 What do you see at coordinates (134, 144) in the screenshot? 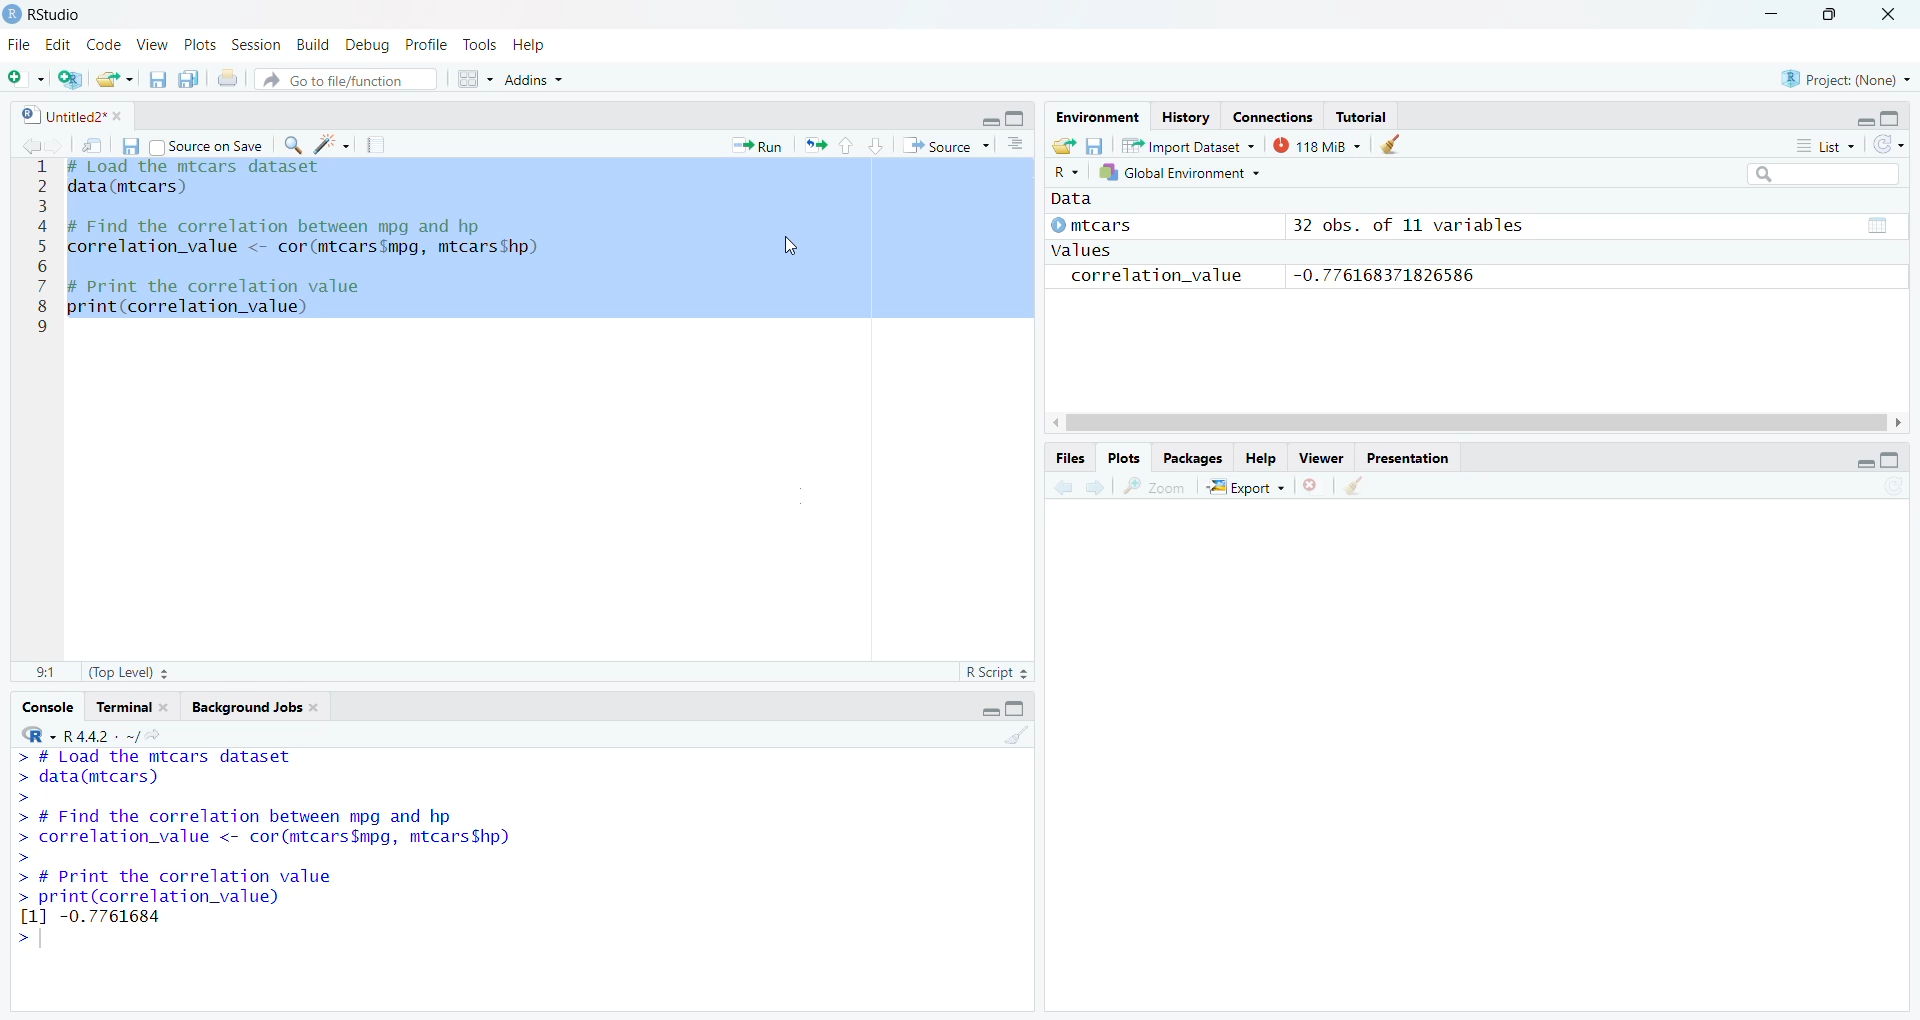
I see `Save current document (Ctrl + S)` at bounding box center [134, 144].